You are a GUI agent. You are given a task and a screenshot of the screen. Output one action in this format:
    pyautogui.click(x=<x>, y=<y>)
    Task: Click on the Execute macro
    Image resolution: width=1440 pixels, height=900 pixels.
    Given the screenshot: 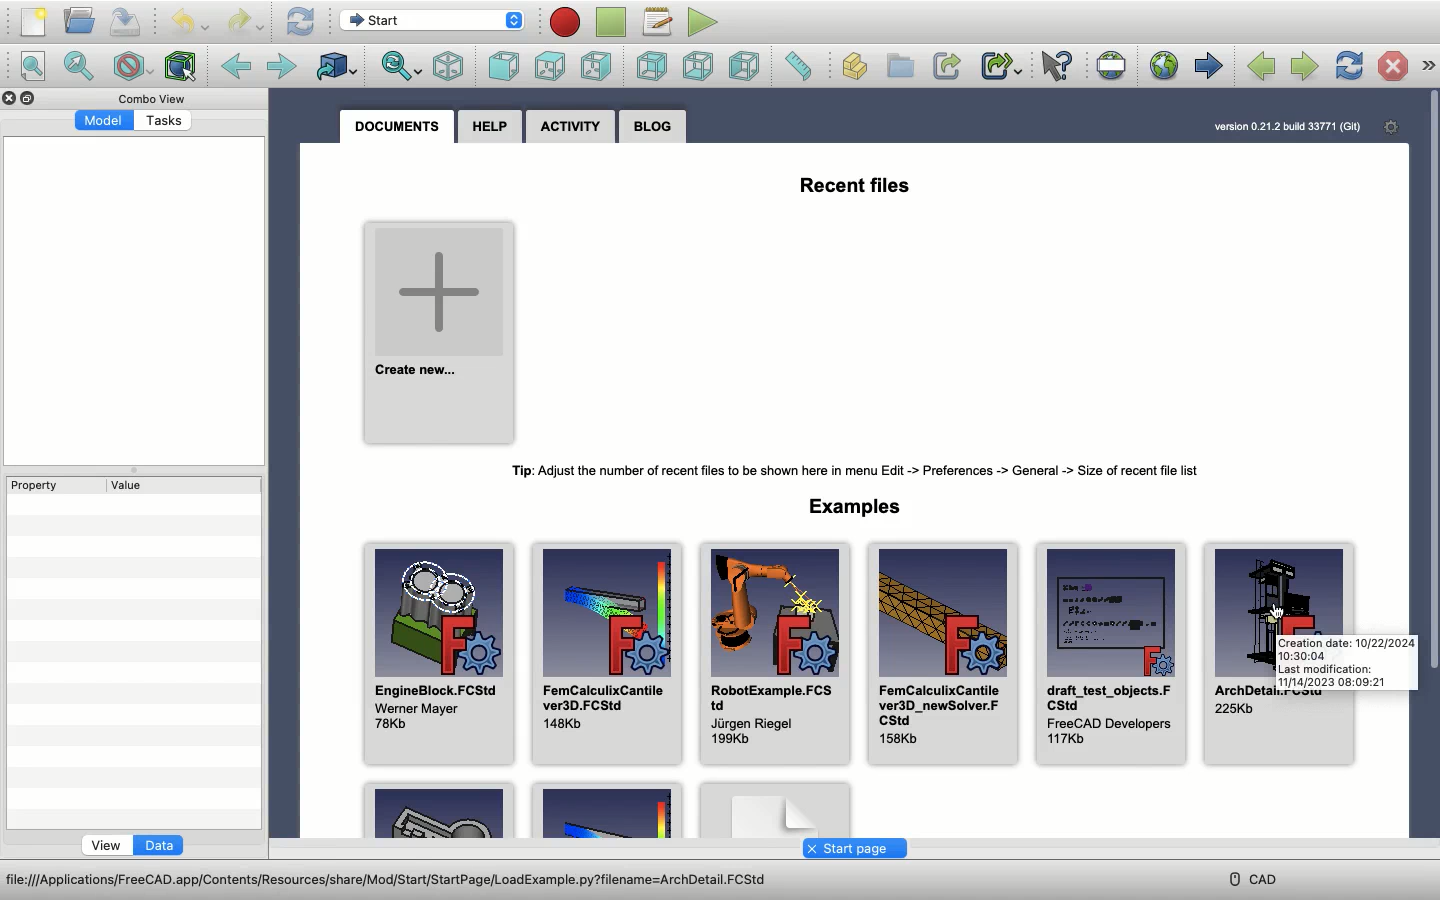 What is the action you would take?
    pyautogui.click(x=701, y=21)
    